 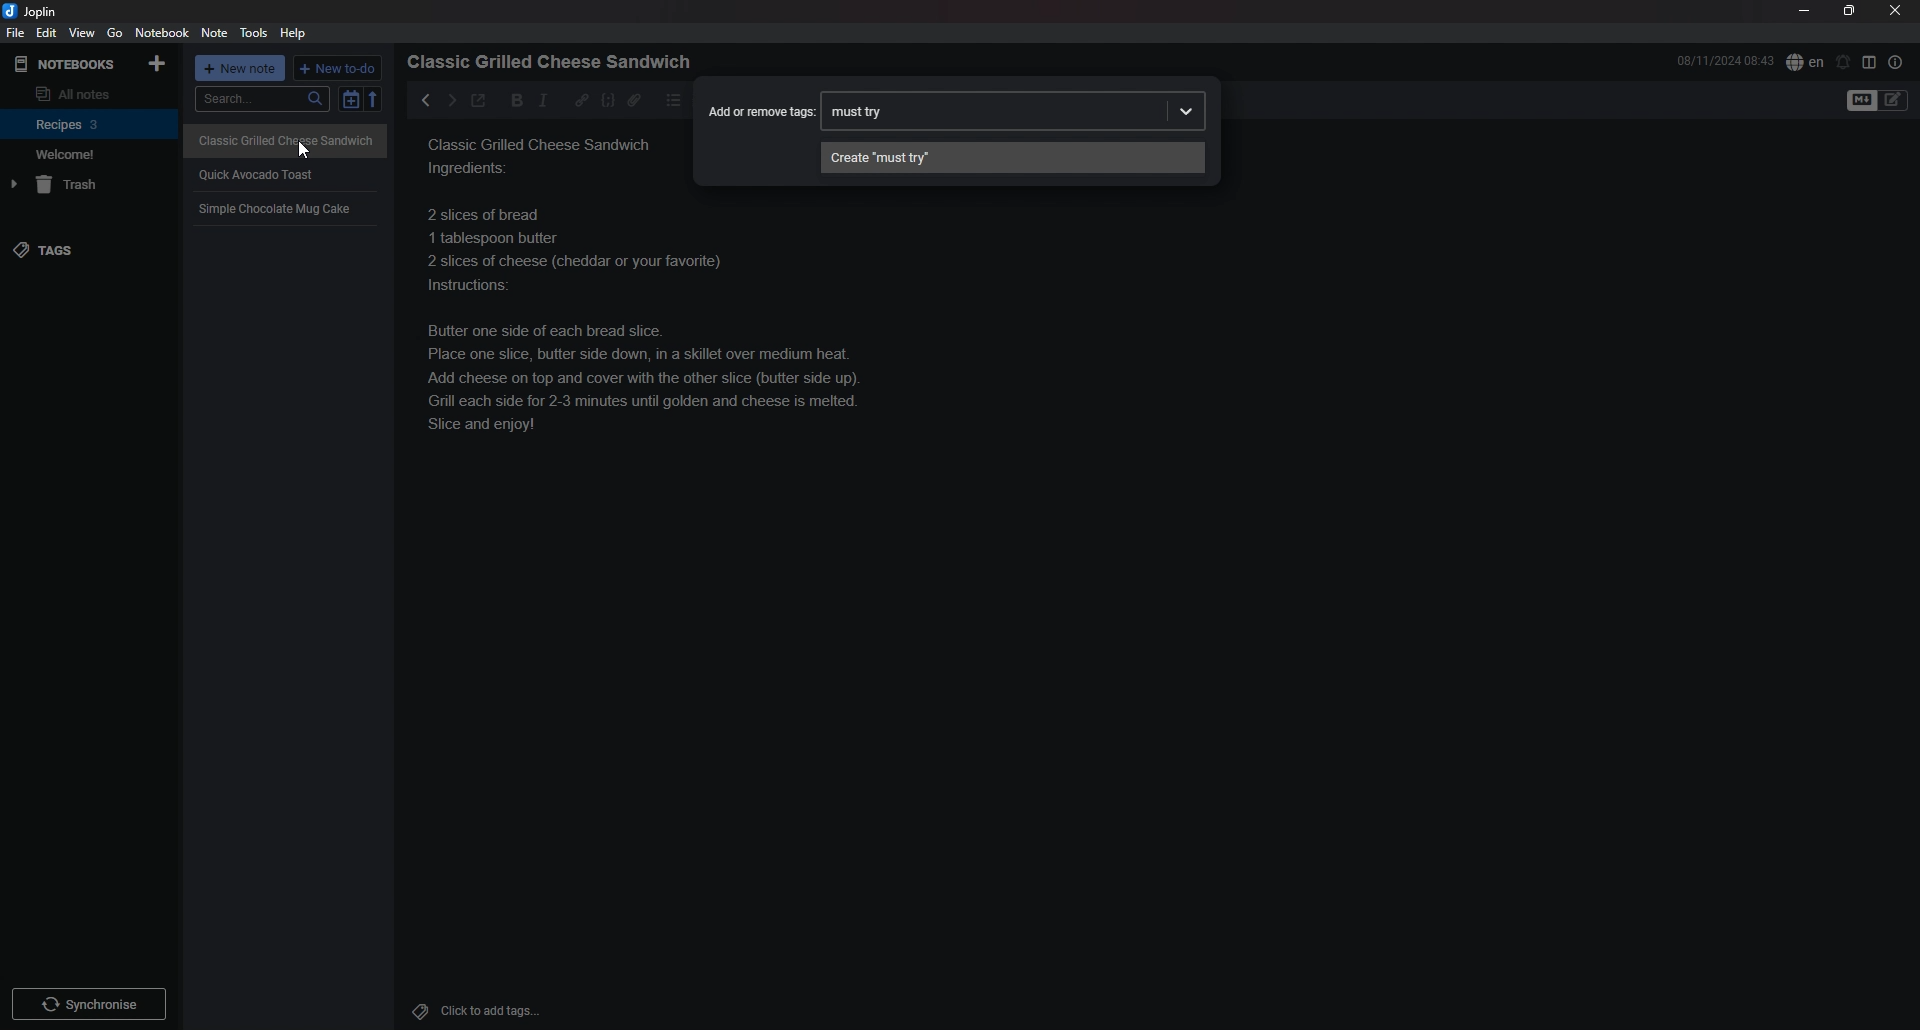 What do you see at coordinates (543, 189) in the screenshot?
I see `Simple chocolate mug cake` at bounding box center [543, 189].